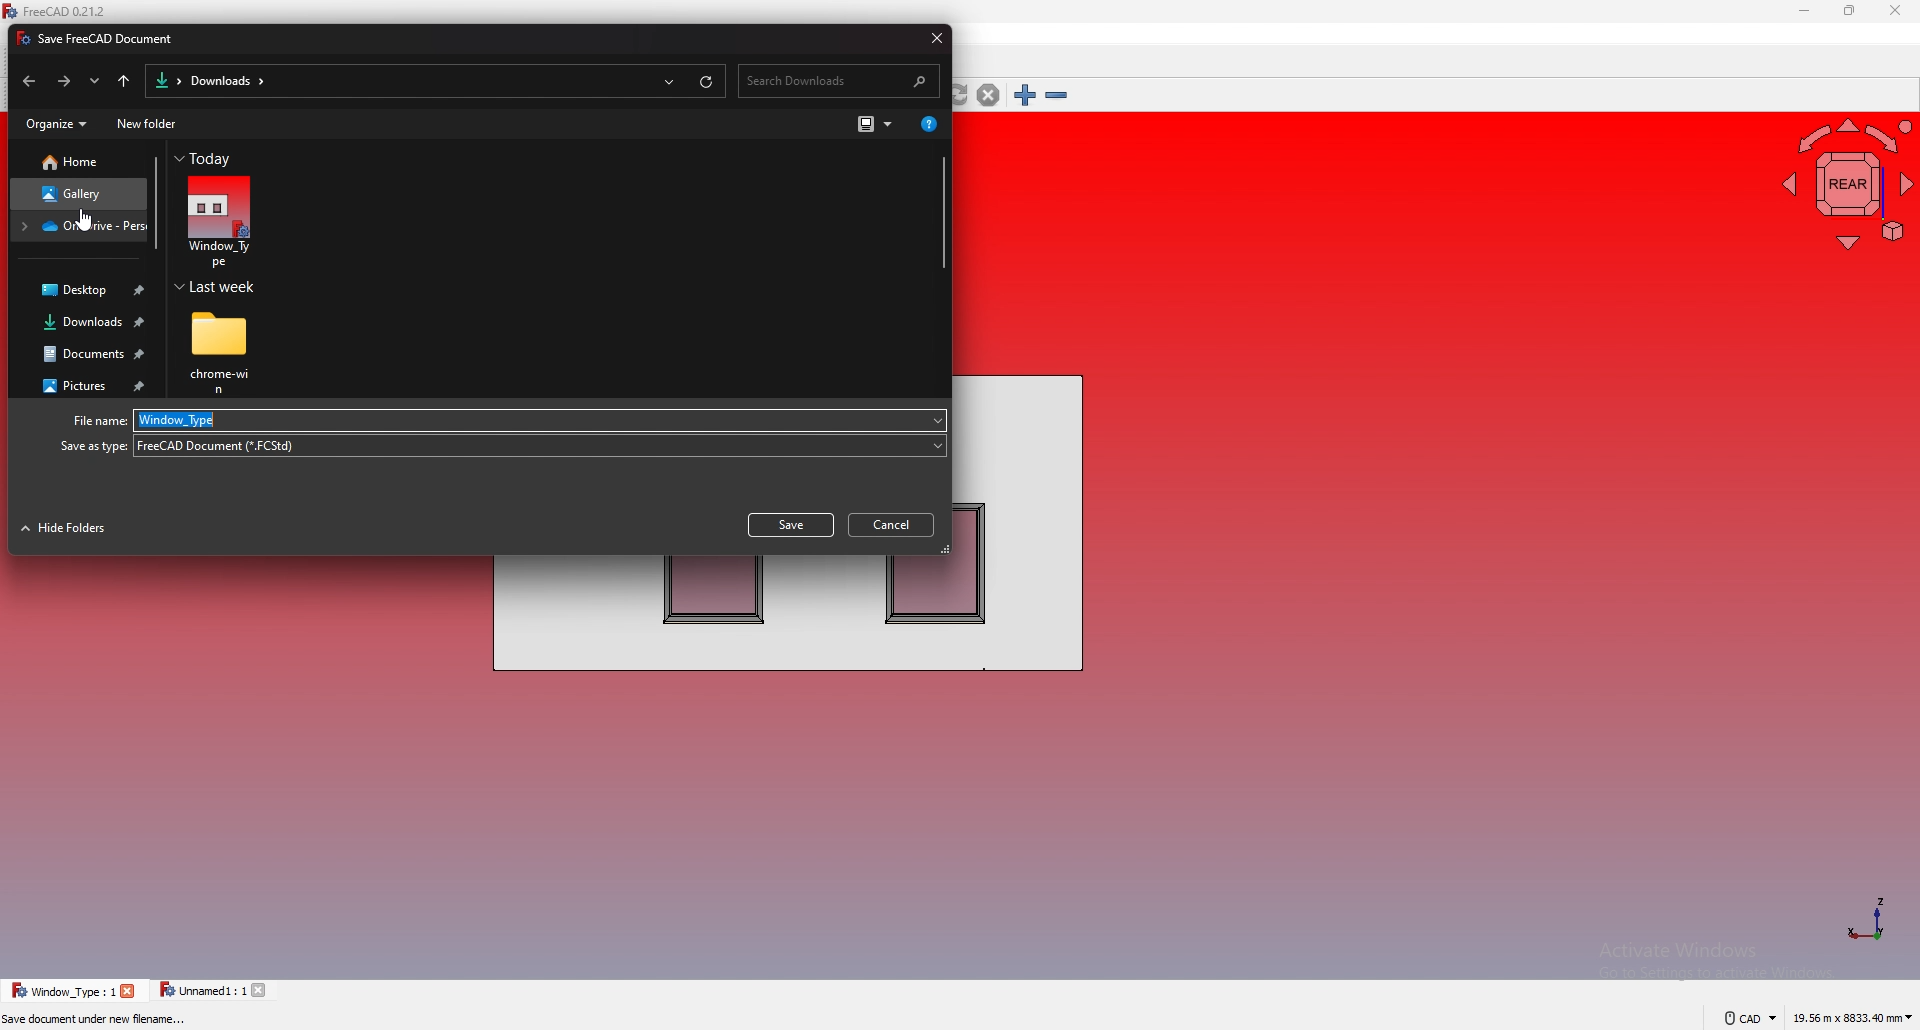 This screenshot has width=1920, height=1030. What do you see at coordinates (148, 126) in the screenshot?
I see `new folder` at bounding box center [148, 126].